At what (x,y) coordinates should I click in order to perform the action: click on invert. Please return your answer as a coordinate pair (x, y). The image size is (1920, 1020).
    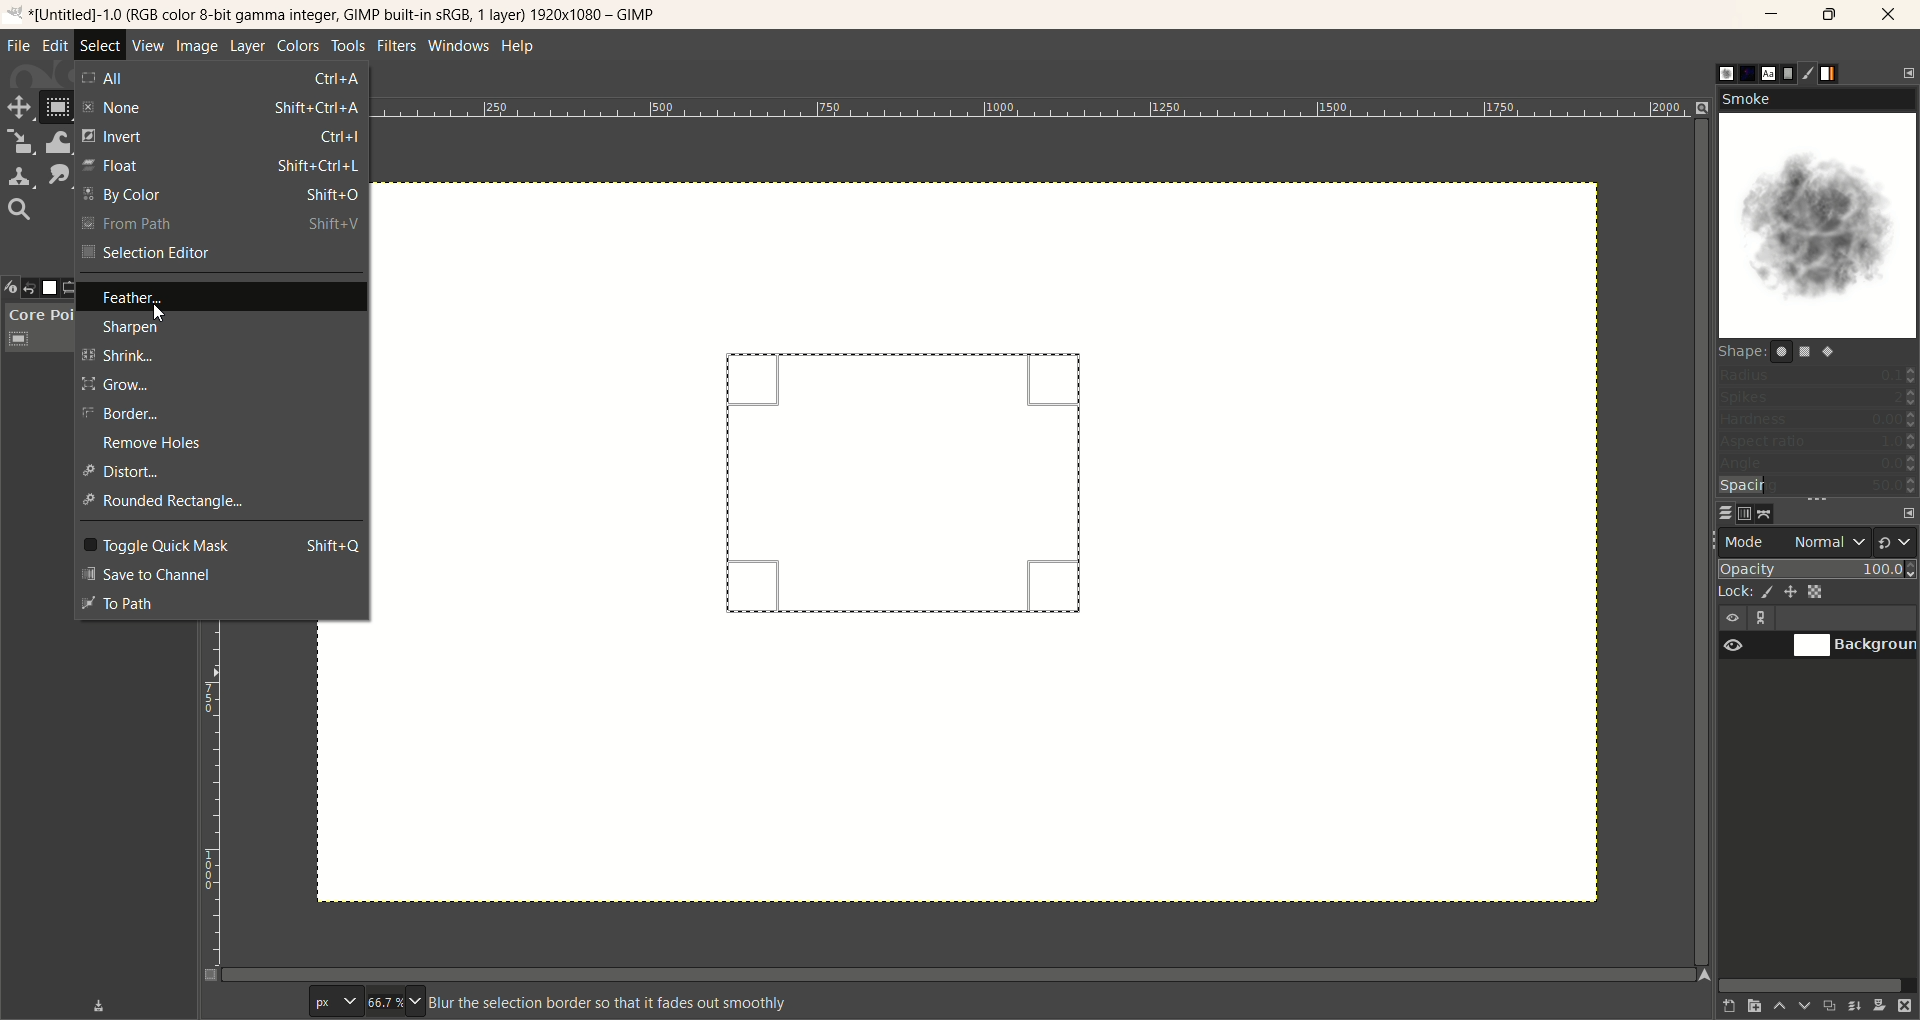
    Looking at the image, I should click on (218, 137).